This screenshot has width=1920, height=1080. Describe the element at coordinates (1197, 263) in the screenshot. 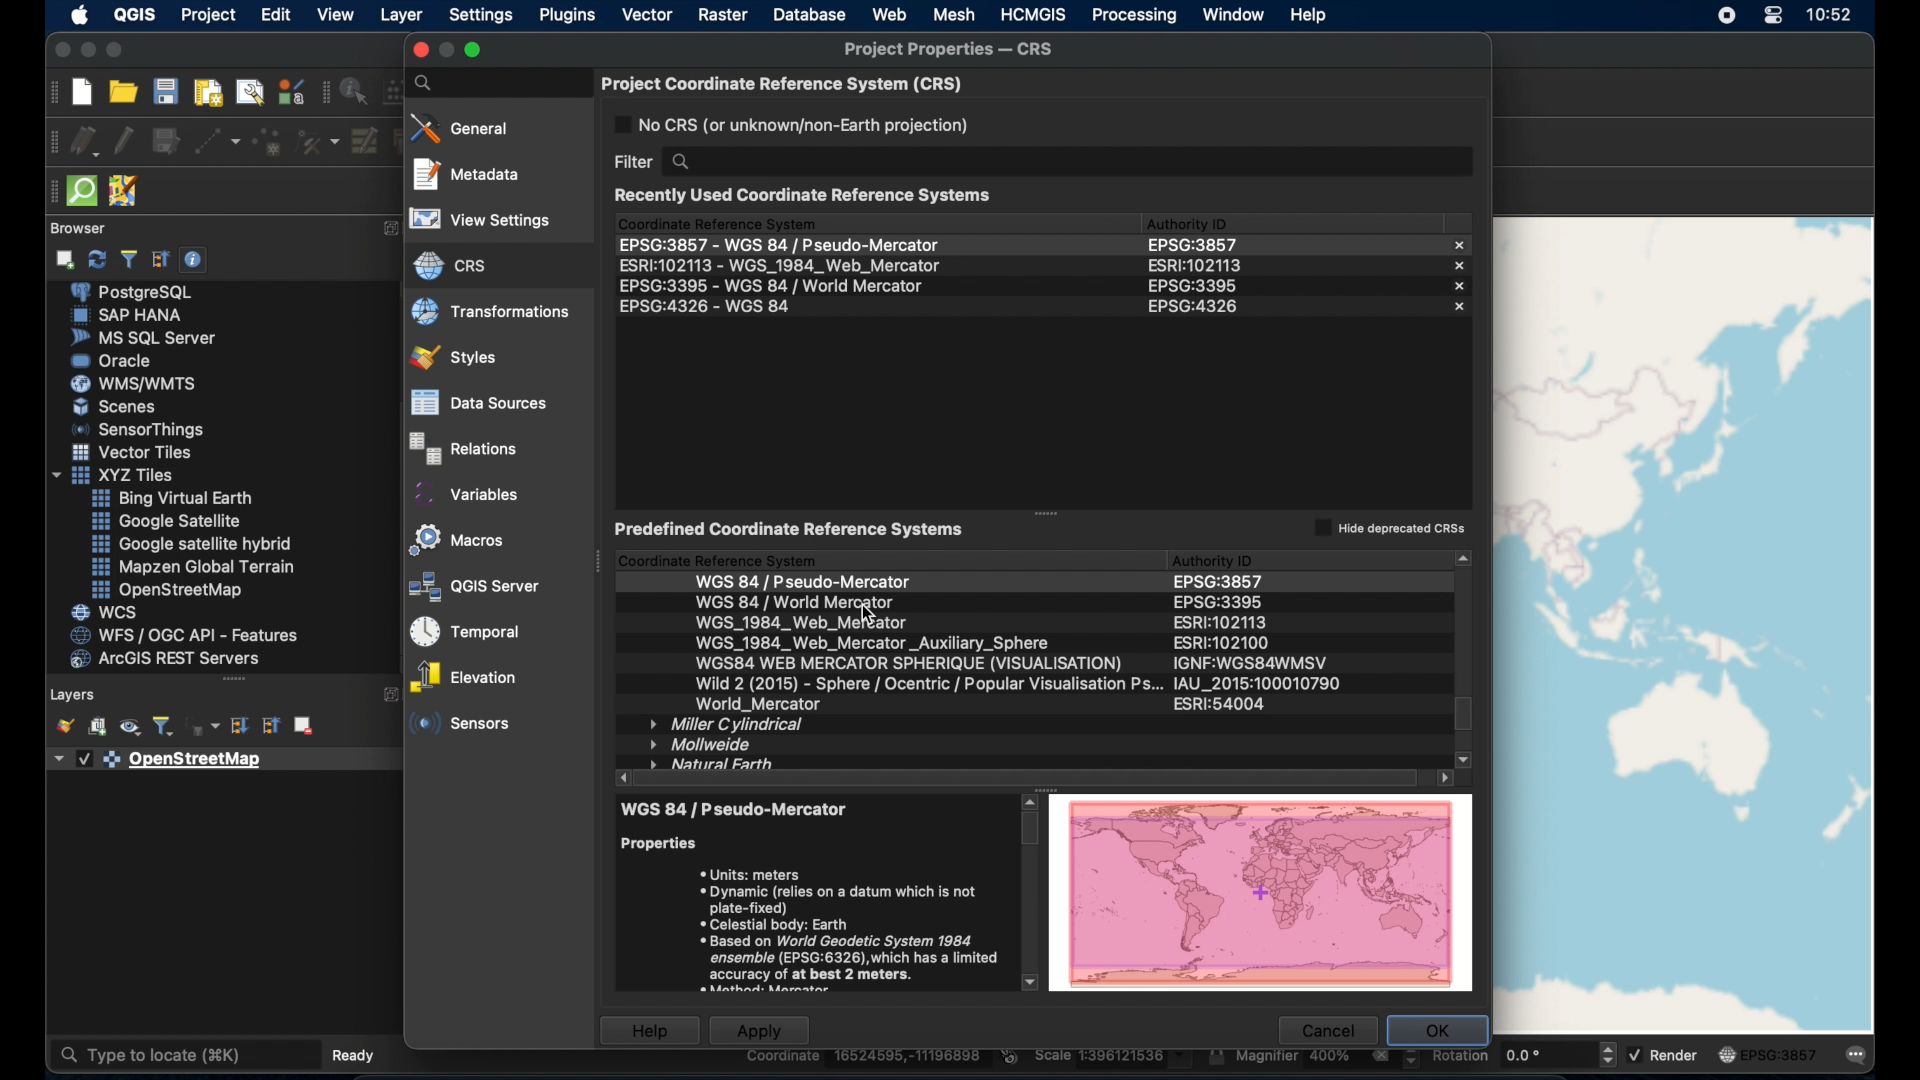

I see `esri:102113` at that location.